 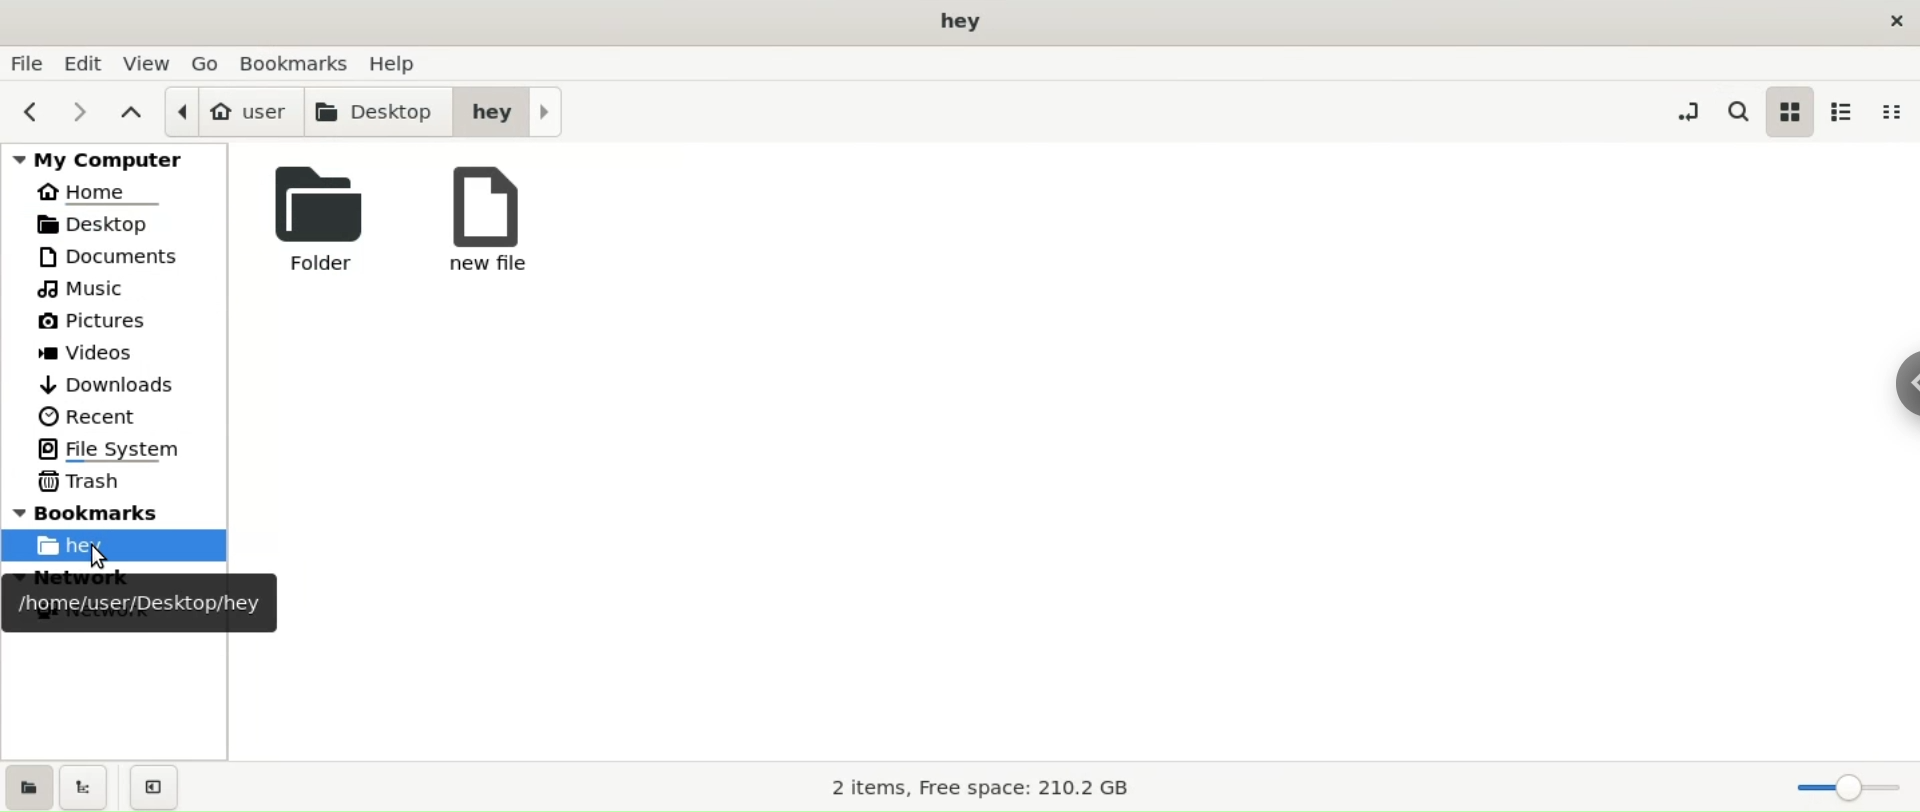 What do you see at coordinates (1846, 111) in the screenshot?
I see `list view` at bounding box center [1846, 111].